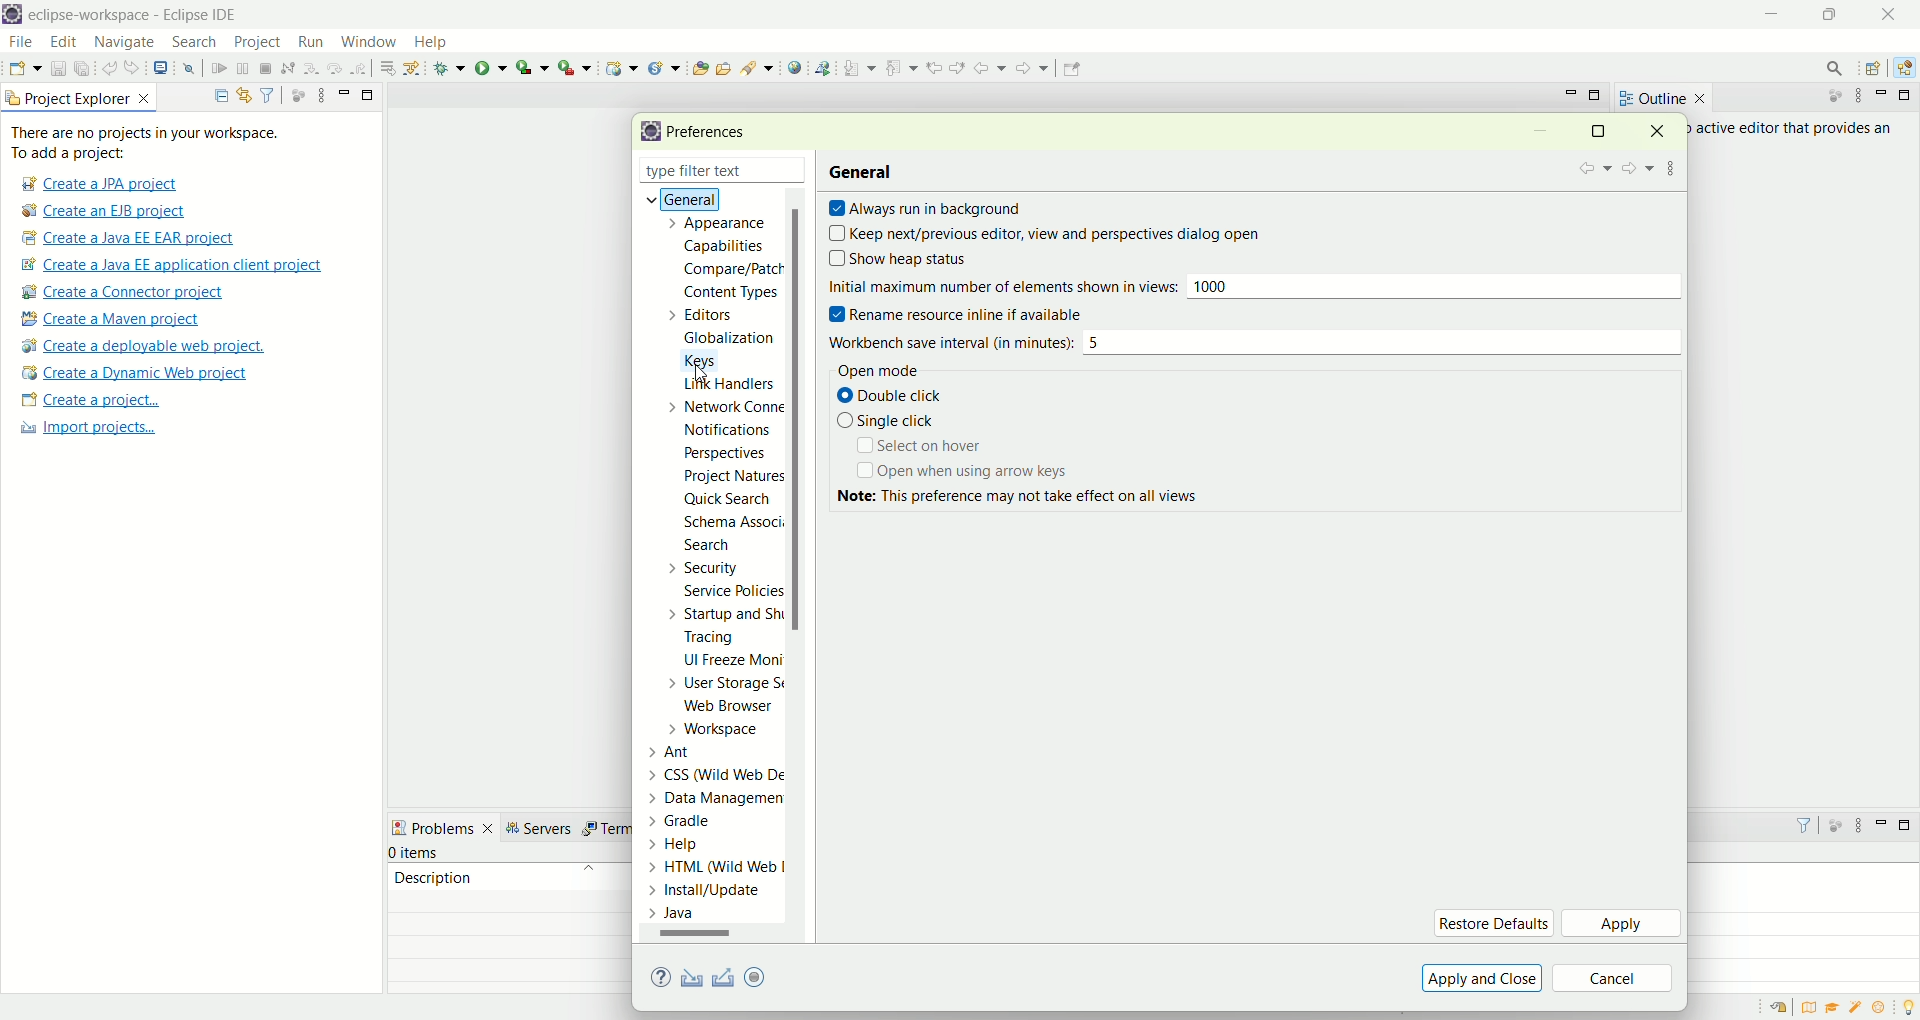 The image size is (1920, 1020). I want to click on capabilities, so click(727, 247).